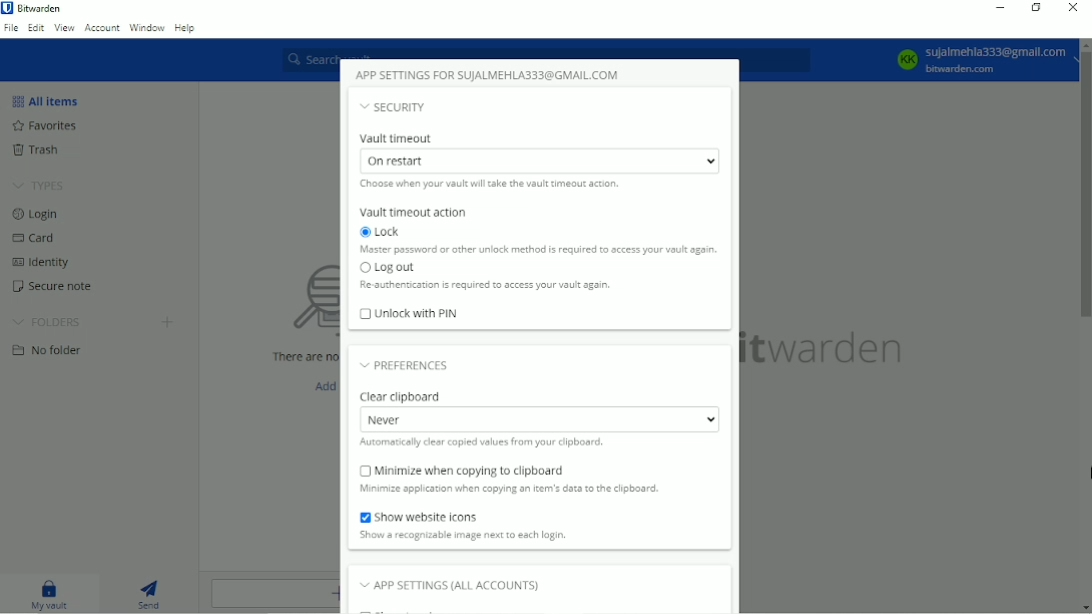  I want to click on Unlock with PIN, so click(409, 313).